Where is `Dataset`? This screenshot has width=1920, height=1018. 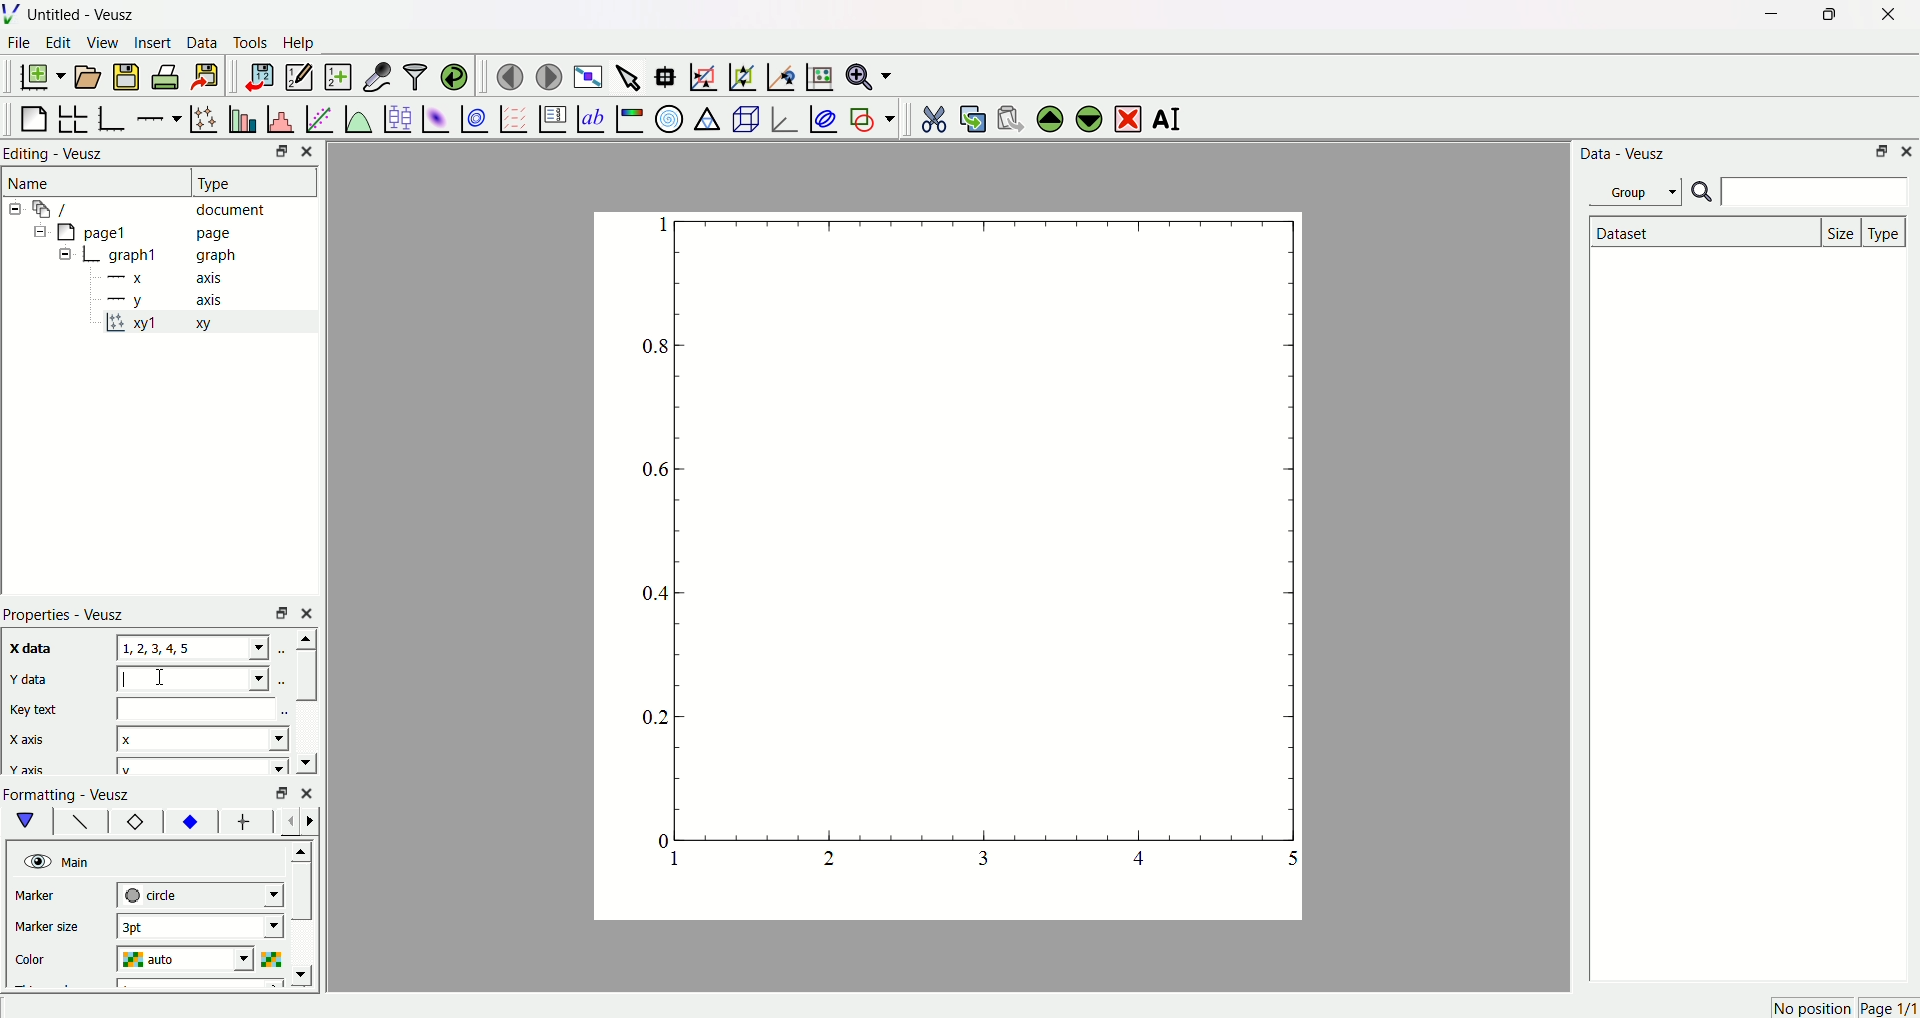
Dataset is located at coordinates (1701, 232).